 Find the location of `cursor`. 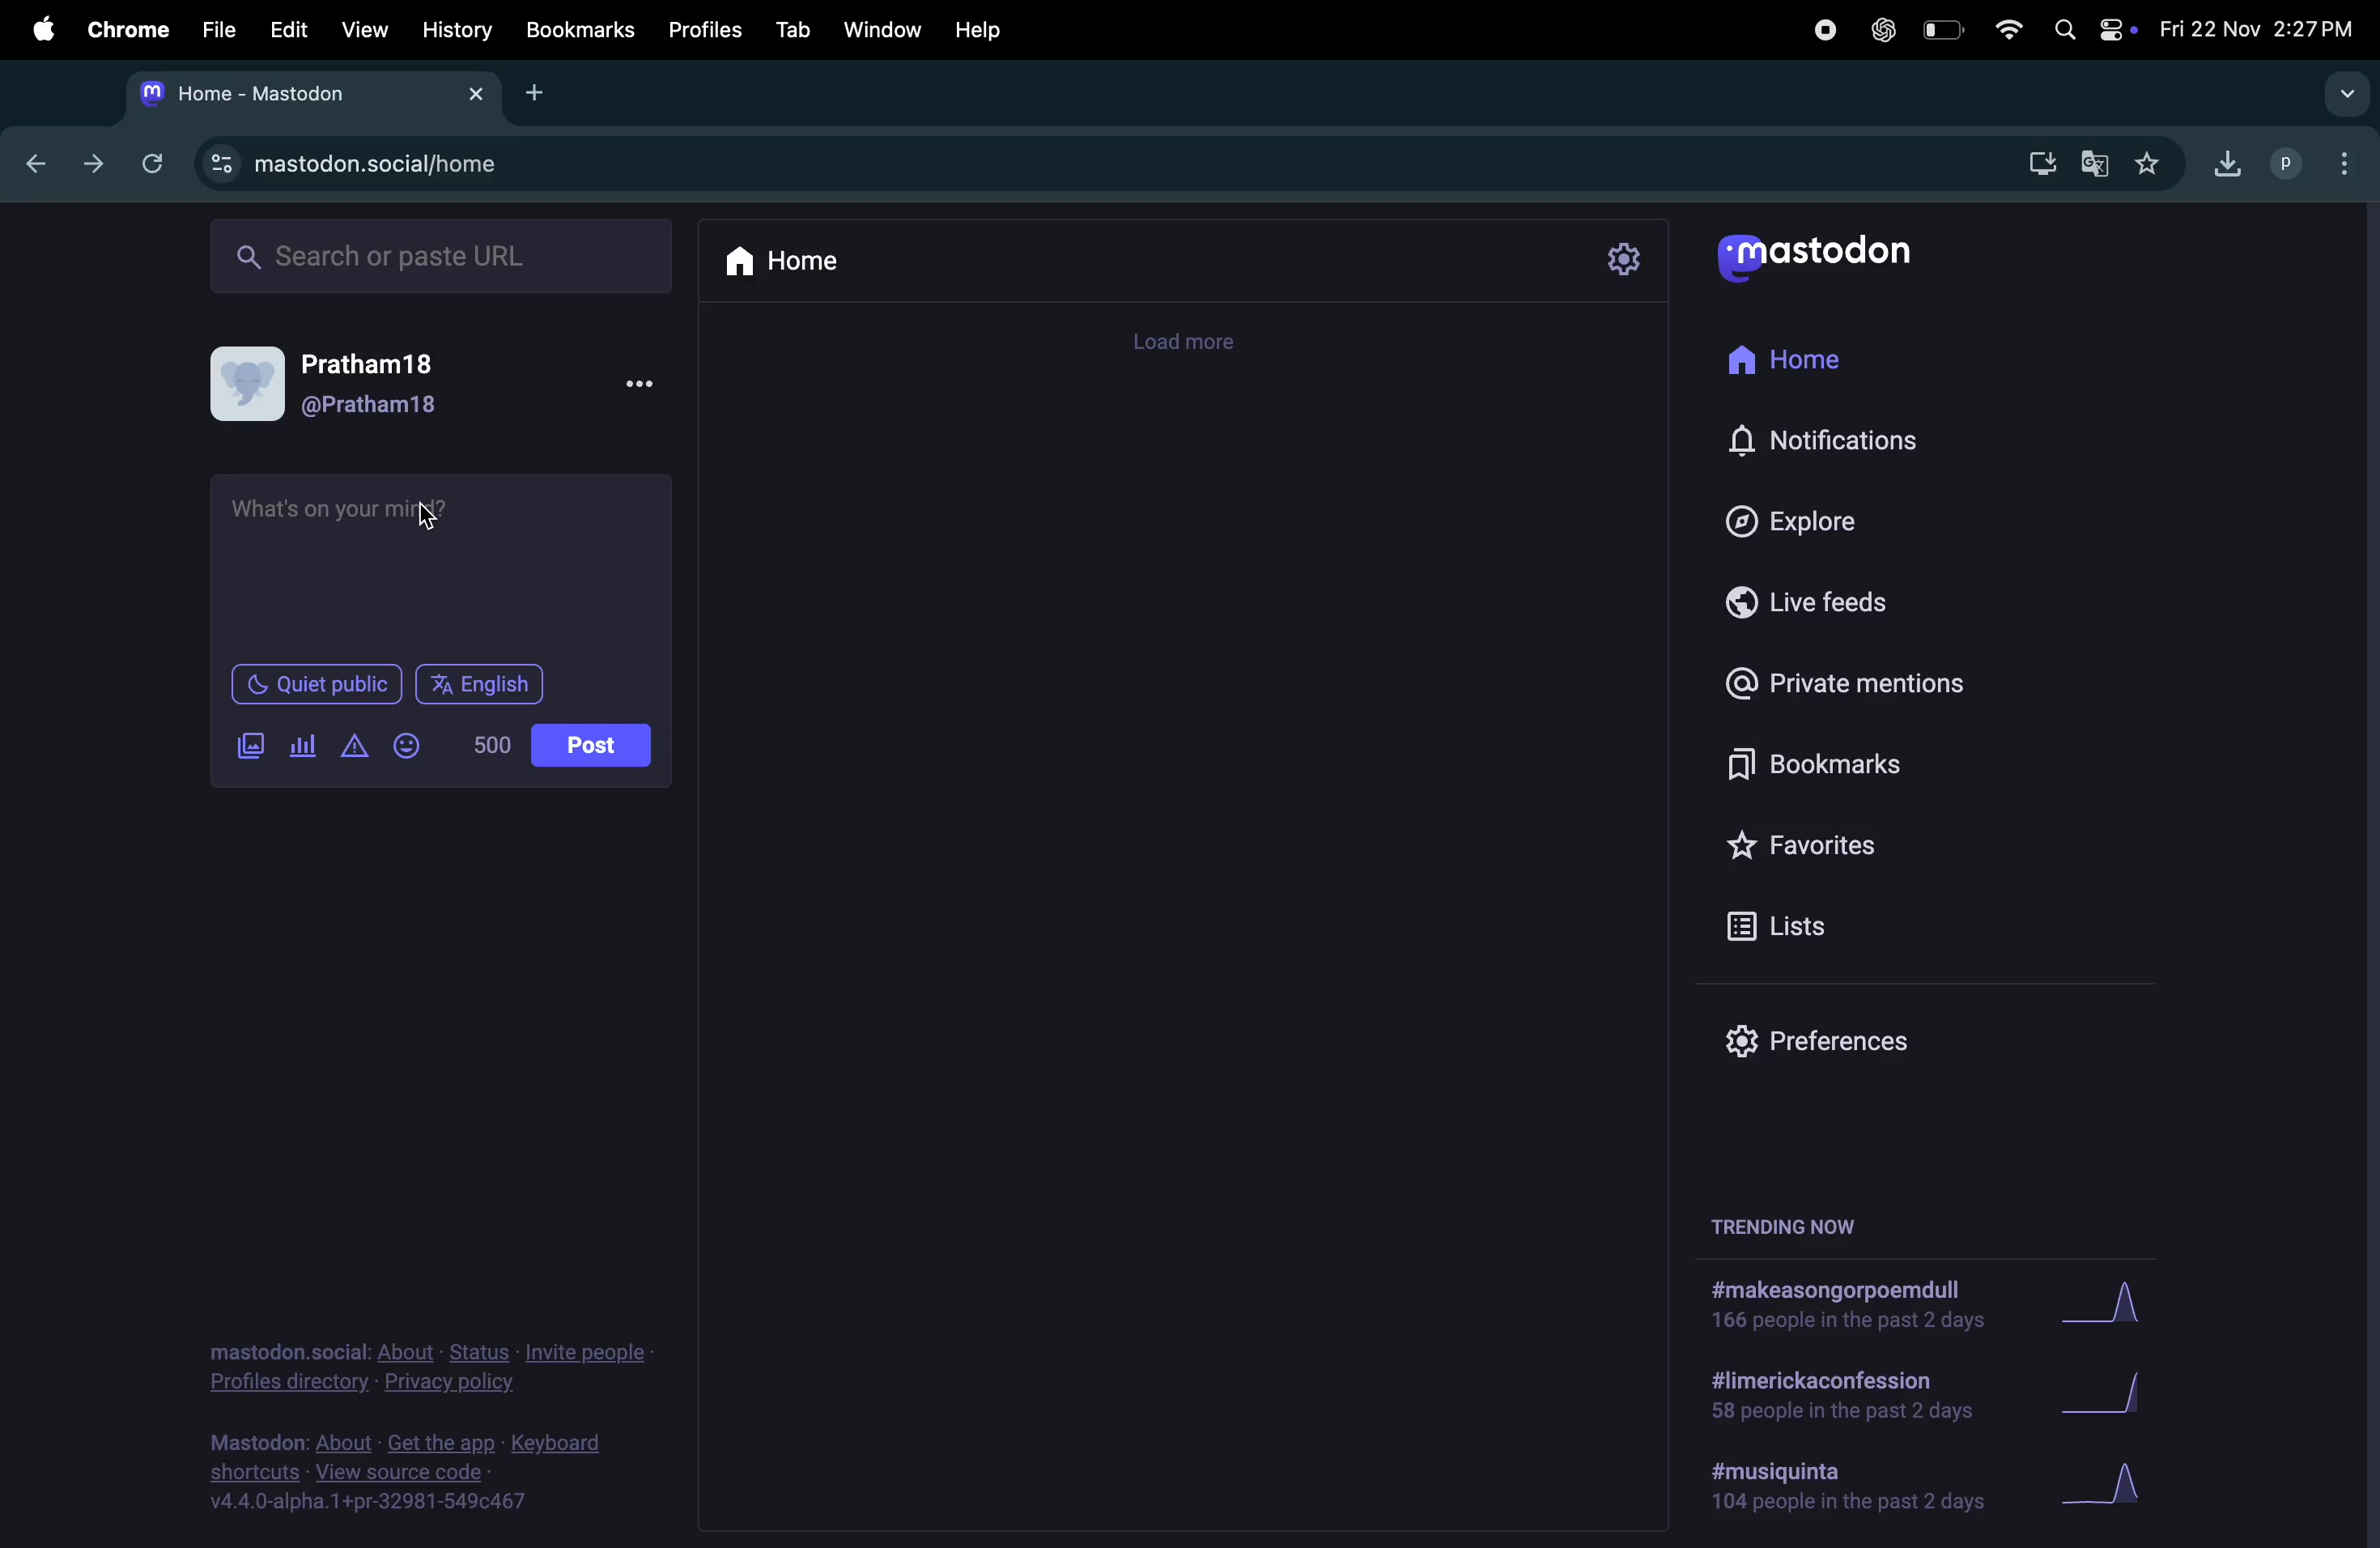

cursor is located at coordinates (432, 521).